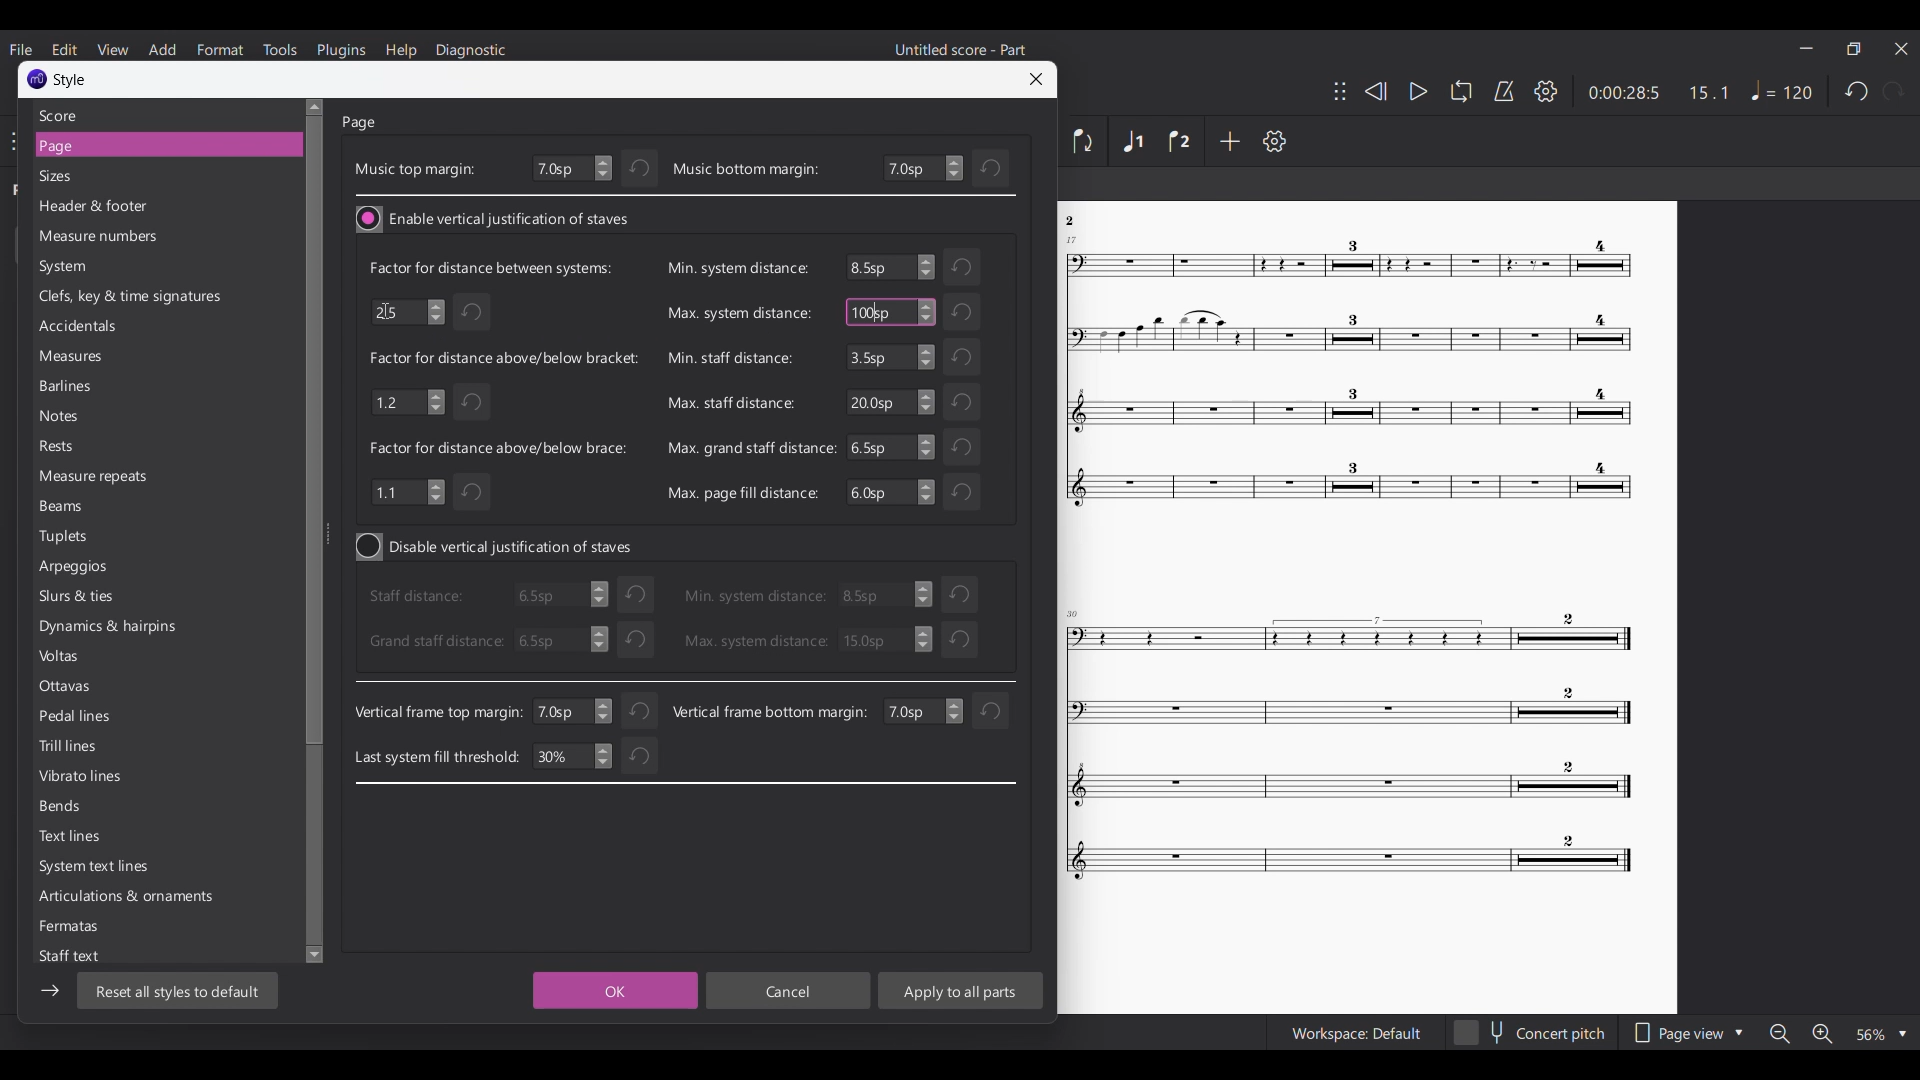 Image resolution: width=1920 pixels, height=1080 pixels. What do you see at coordinates (636, 759) in the screenshot?
I see `Undo` at bounding box center [636, 759].